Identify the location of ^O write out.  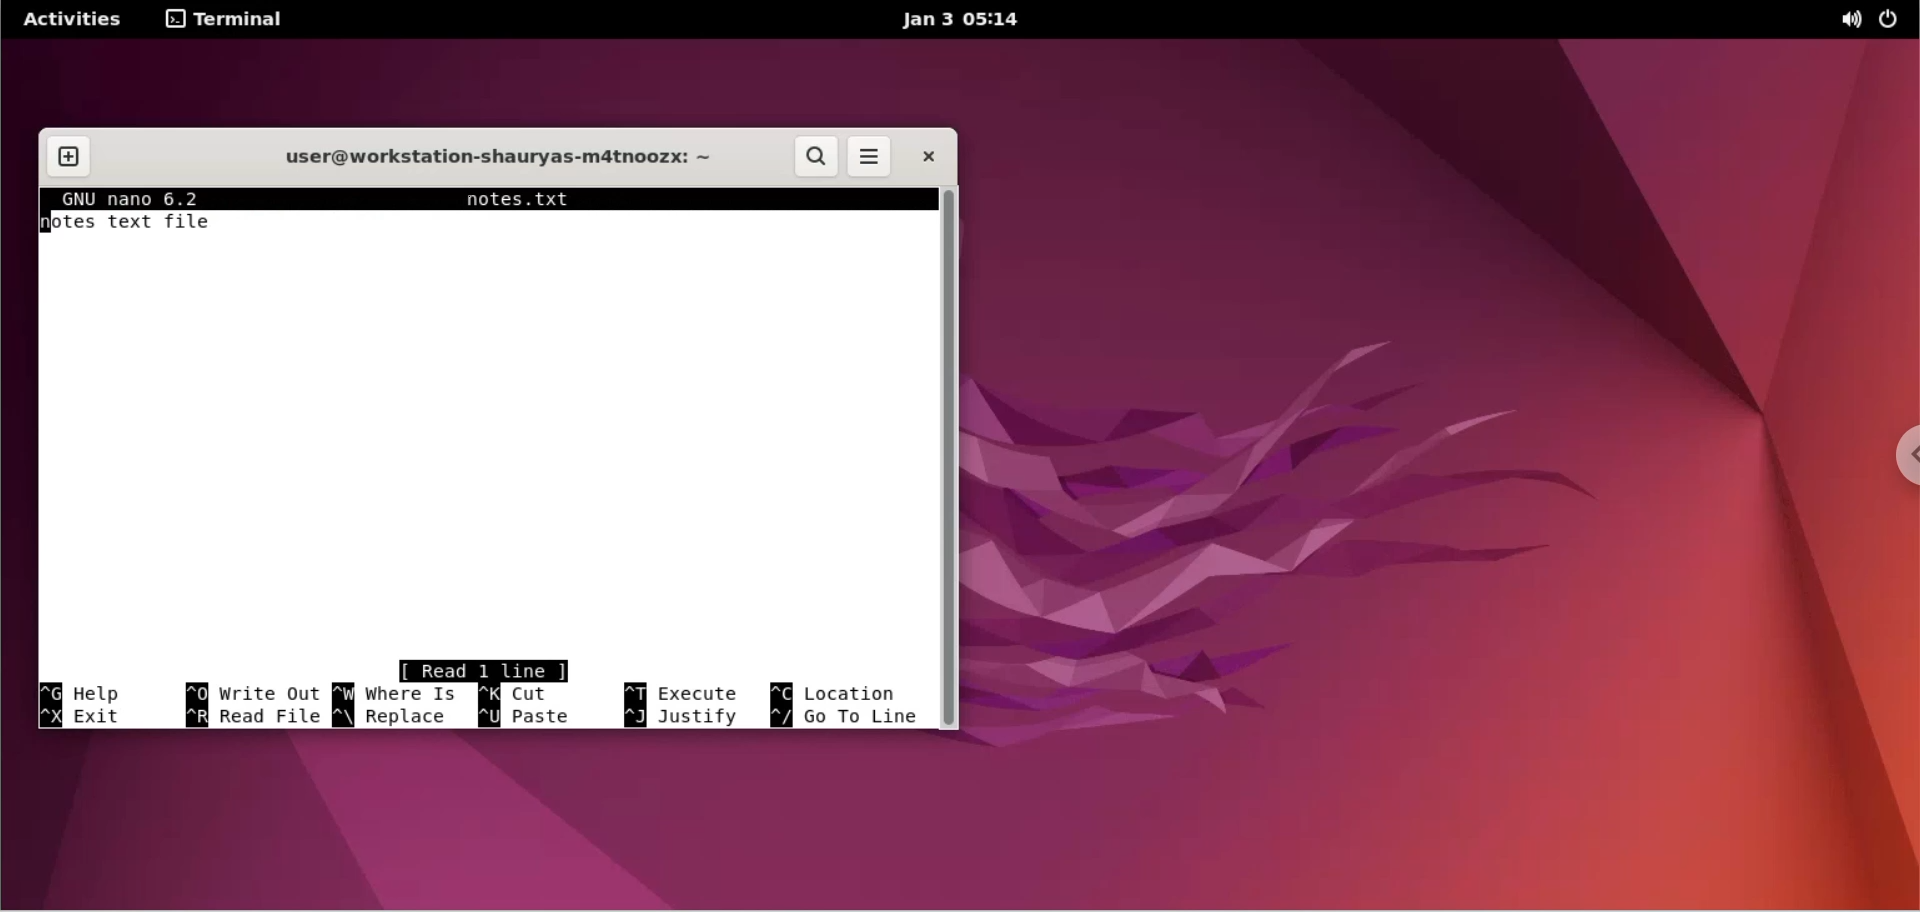
(257, 693).